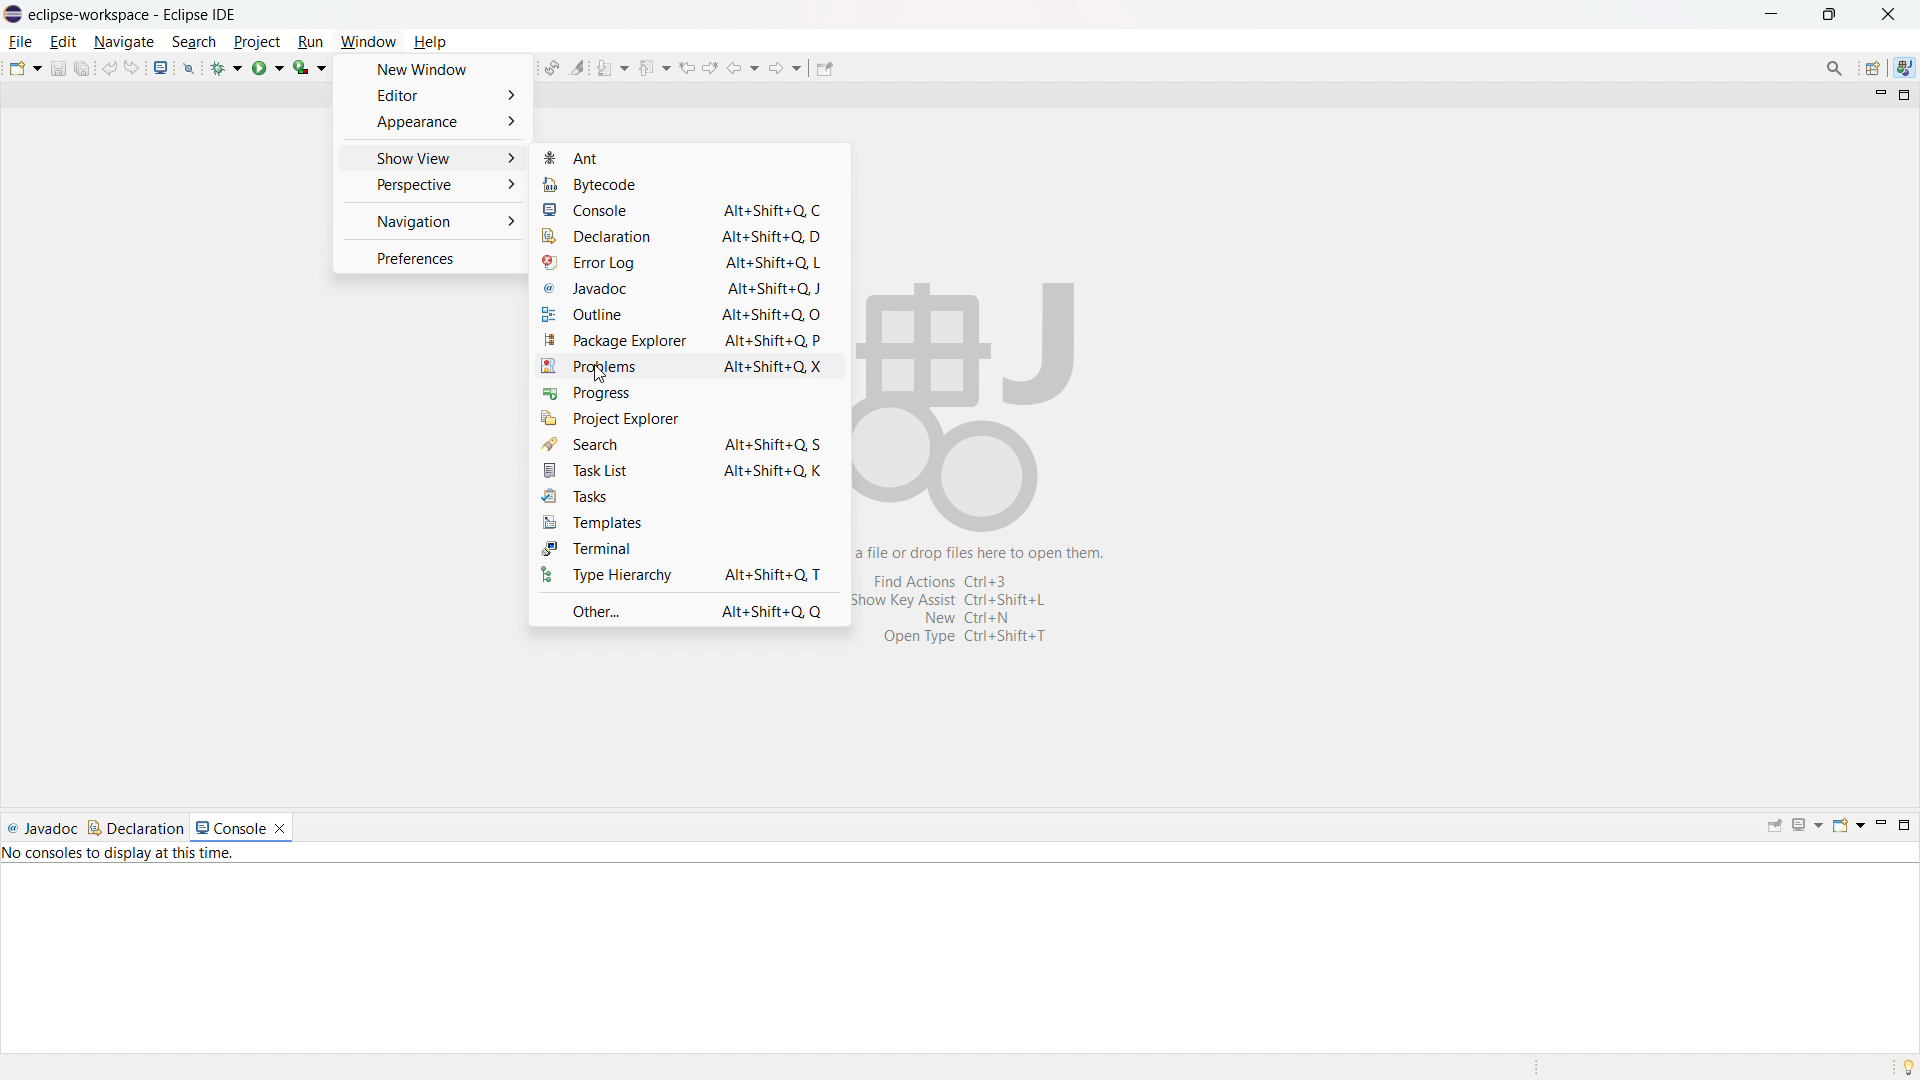 This screenshot has width=1920, height=1080. I want to click on pin editor, so click(825, 70).